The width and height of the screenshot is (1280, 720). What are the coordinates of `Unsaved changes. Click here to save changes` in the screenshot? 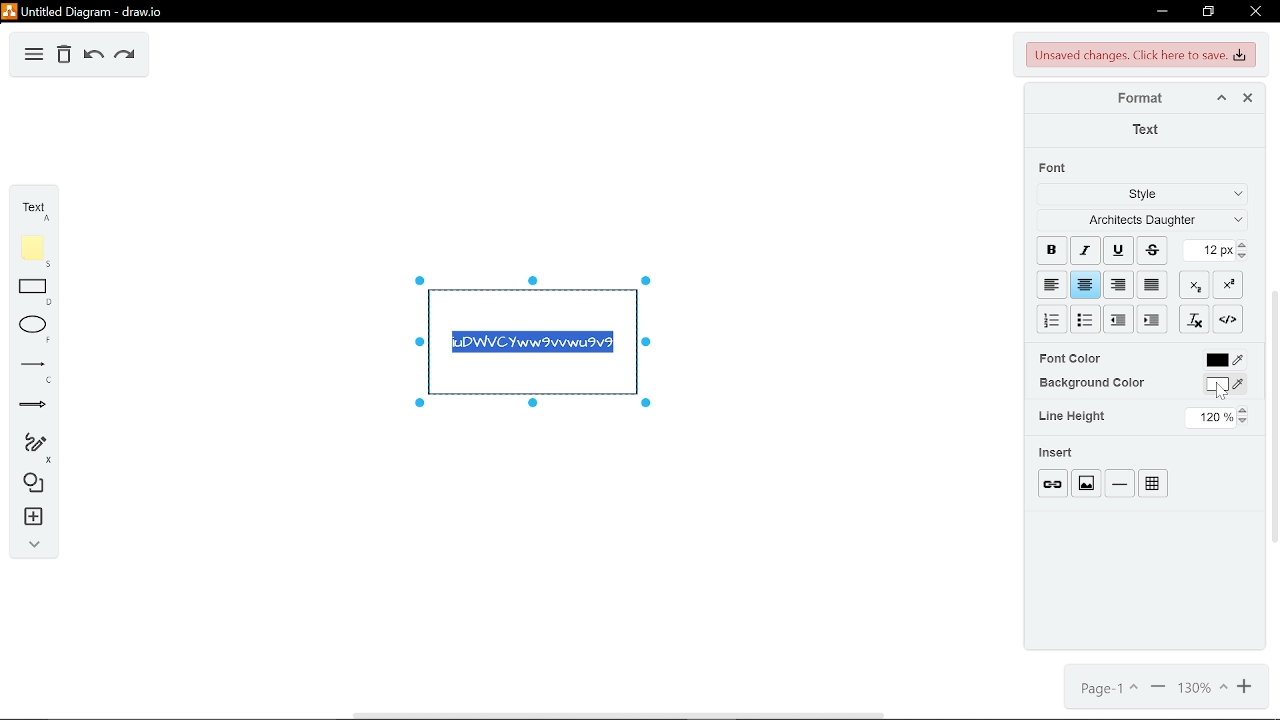 It's located at (1138, 55).